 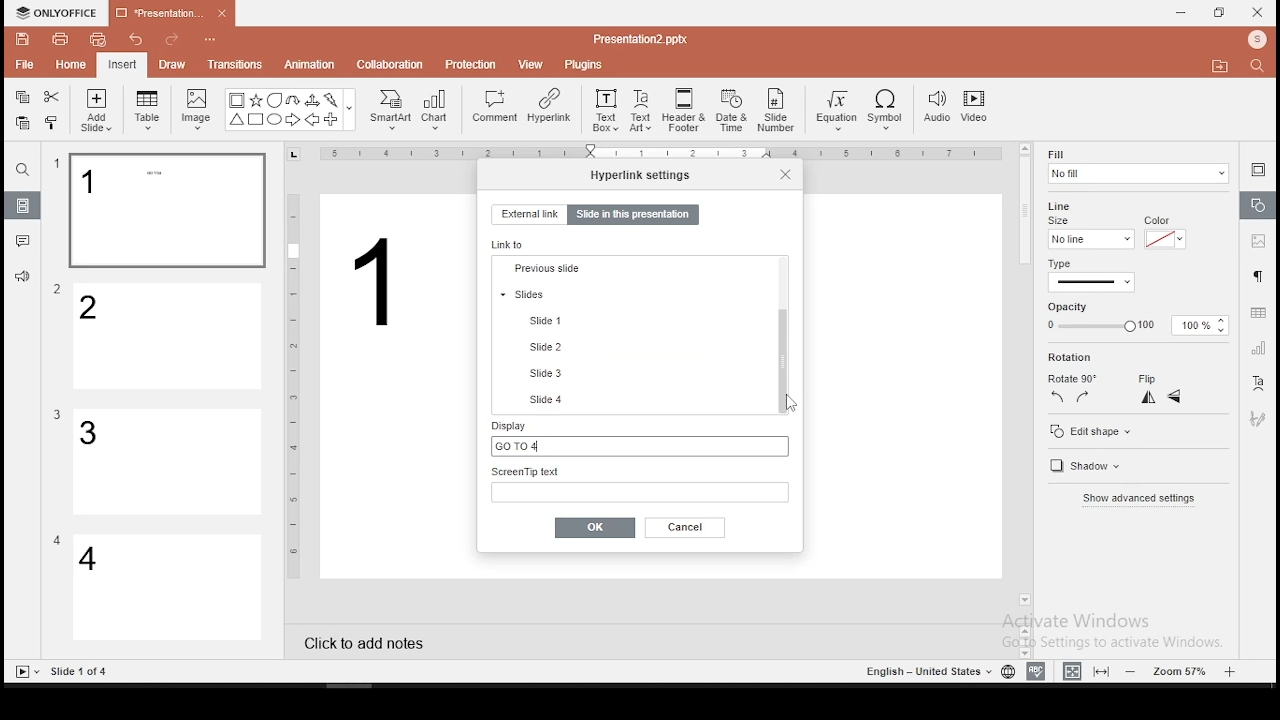 What do you see at coordinates (294, 121) in the screenshot?
I see `Arrow Right` at bounding box center [294, 121].